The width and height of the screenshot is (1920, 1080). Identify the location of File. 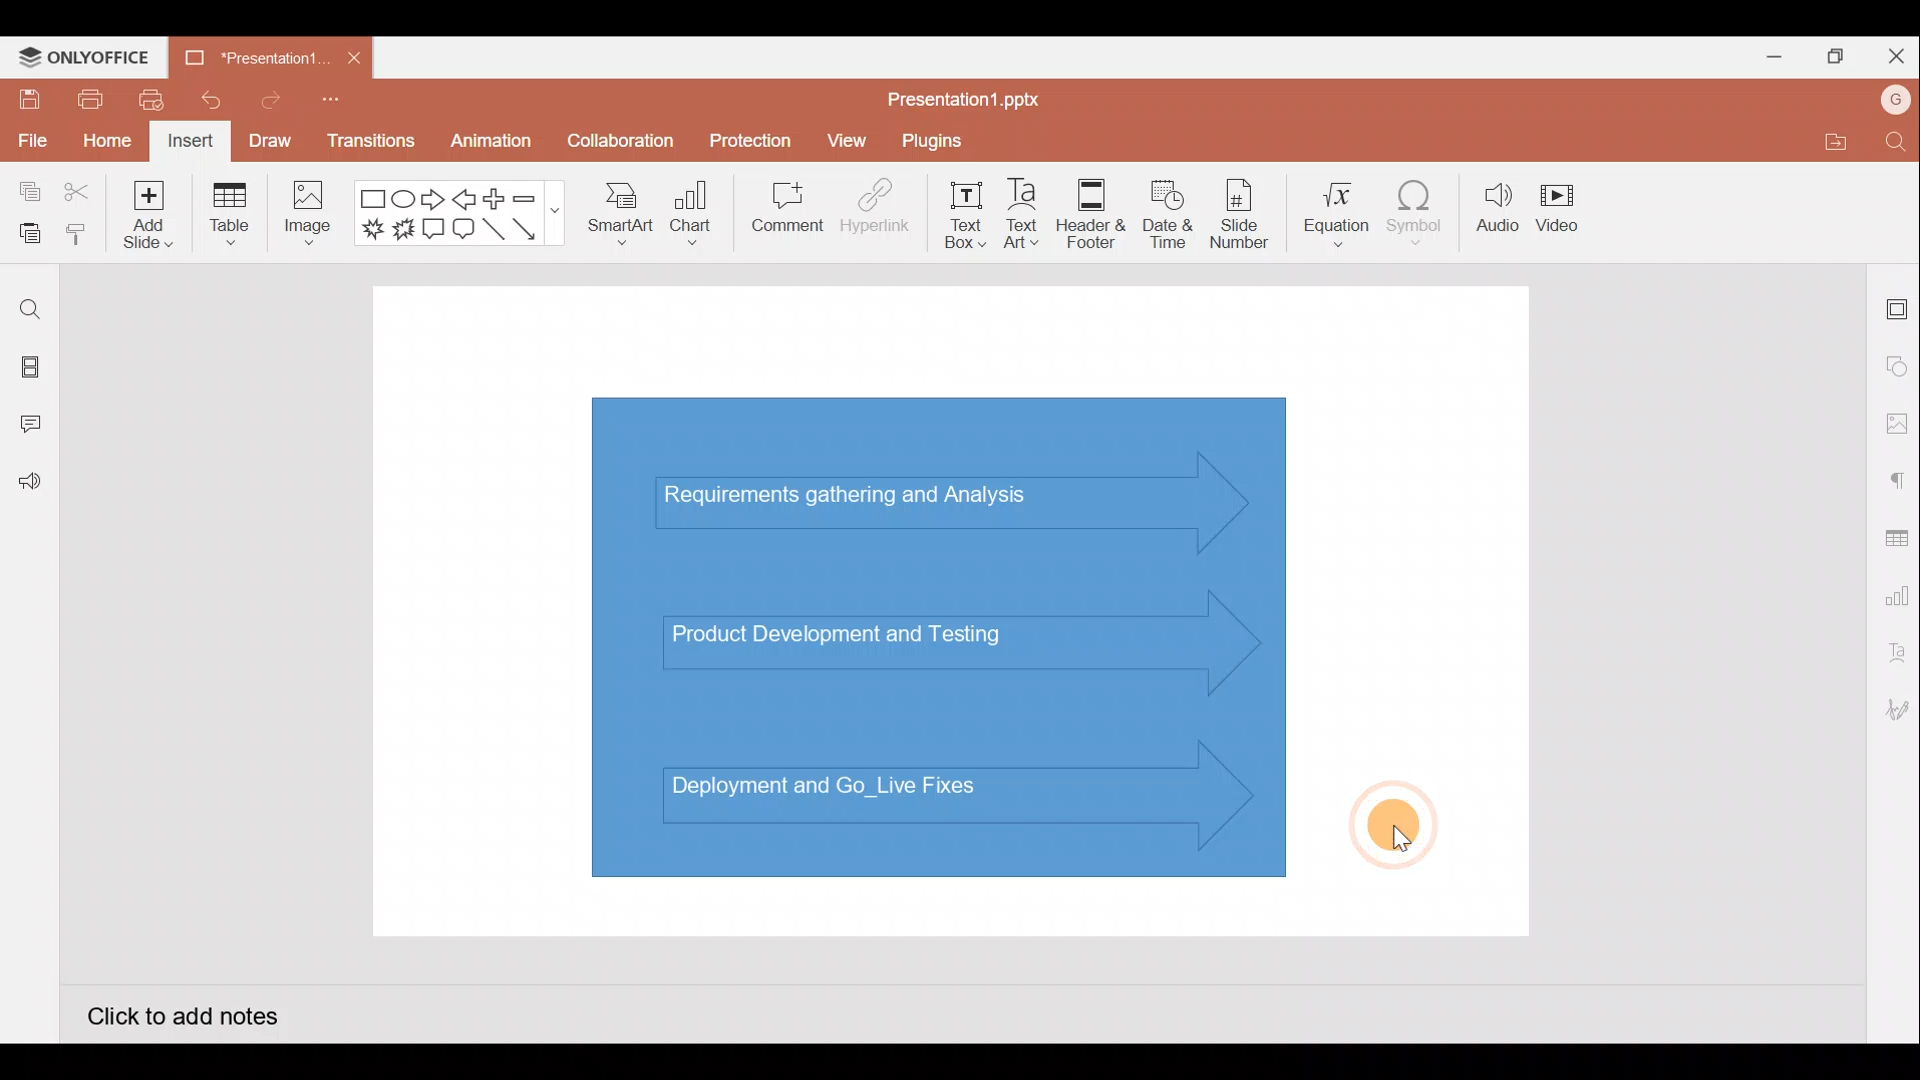
(30, 137).